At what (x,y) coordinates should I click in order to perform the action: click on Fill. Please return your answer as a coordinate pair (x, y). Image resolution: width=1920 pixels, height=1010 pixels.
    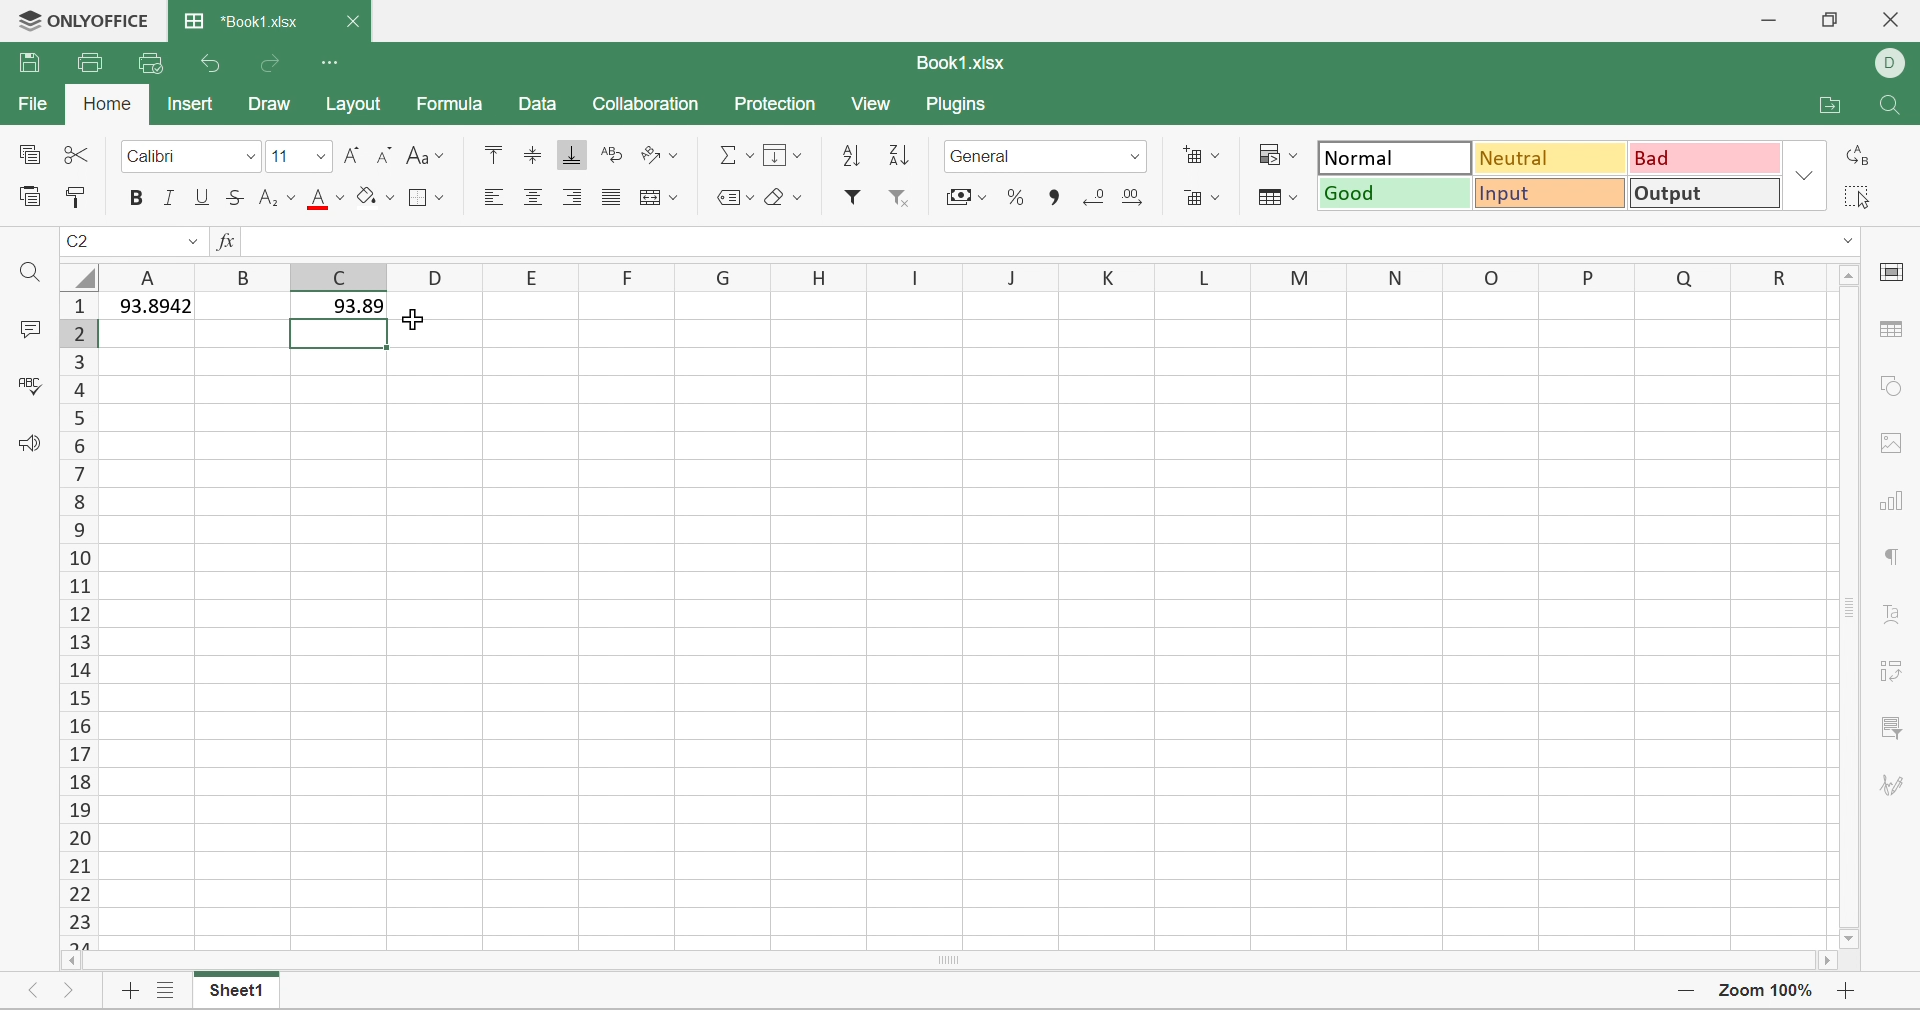
    Looking at the image, I should click on (781, 153).